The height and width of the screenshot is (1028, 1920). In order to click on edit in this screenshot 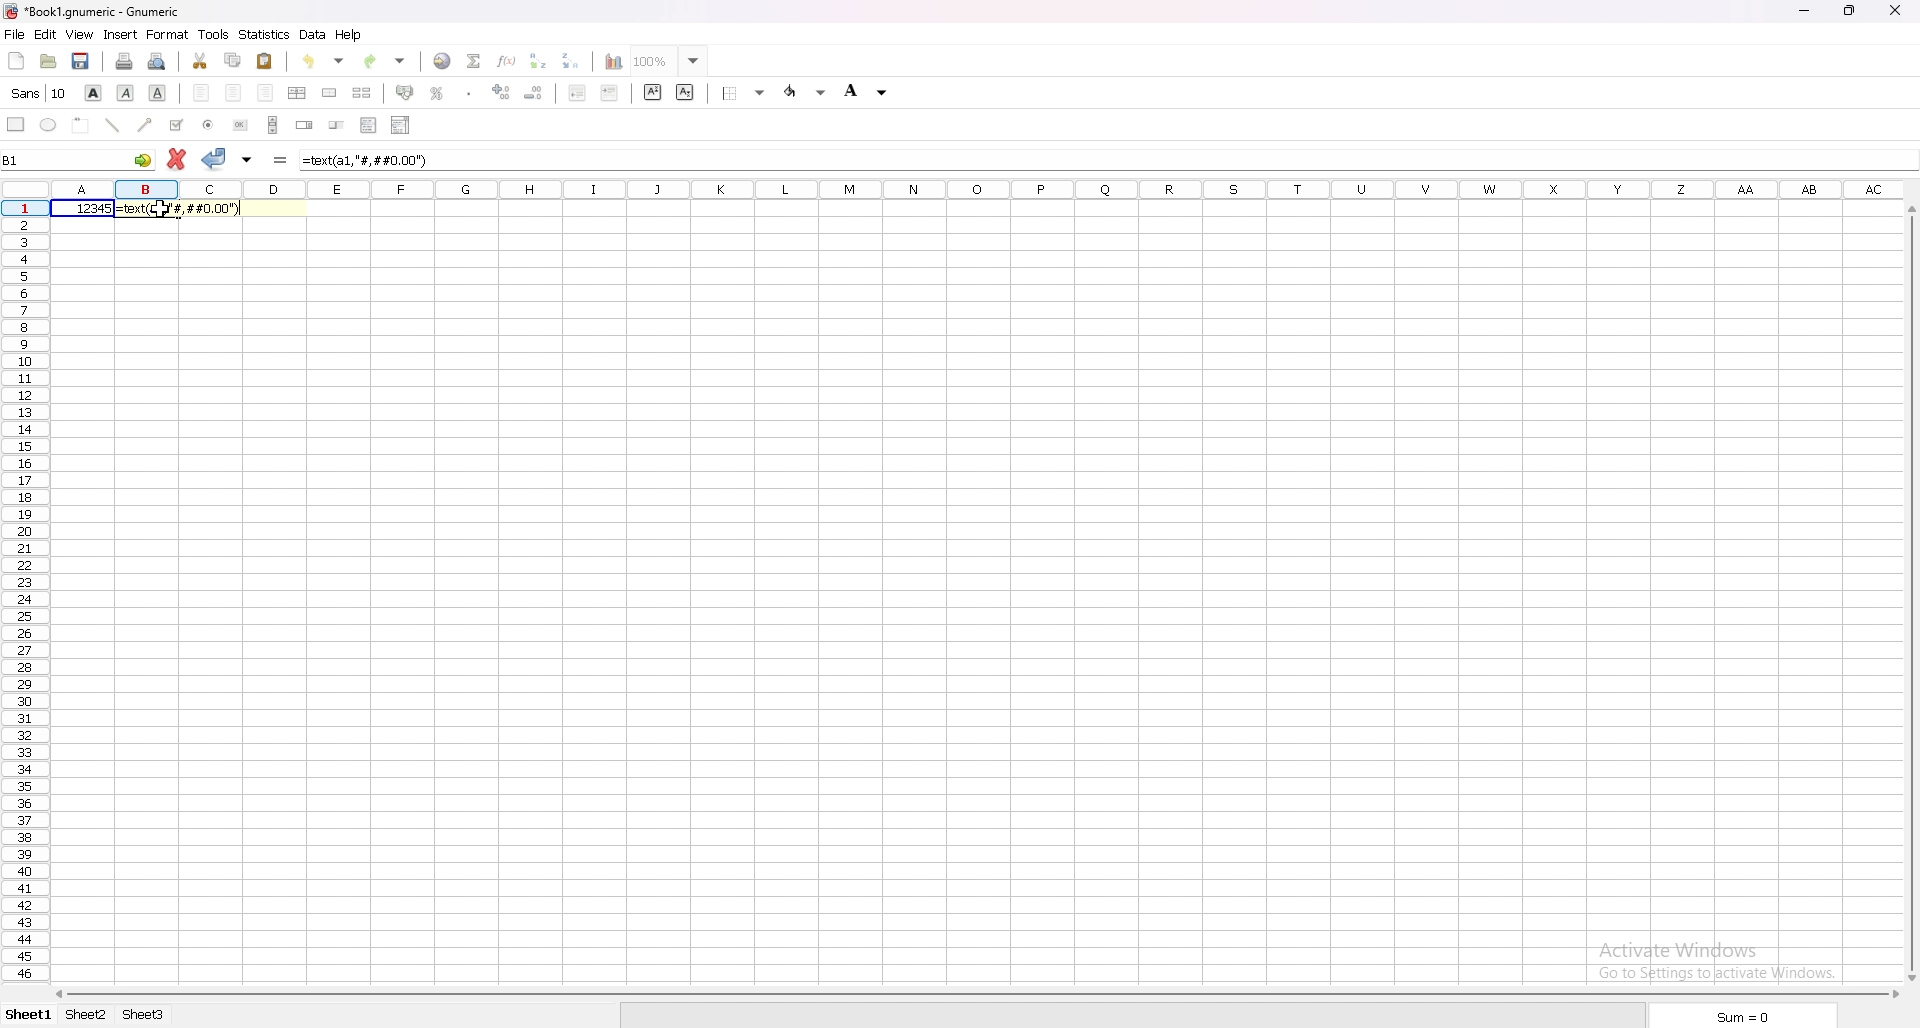, I will do `click(45, 34)`.